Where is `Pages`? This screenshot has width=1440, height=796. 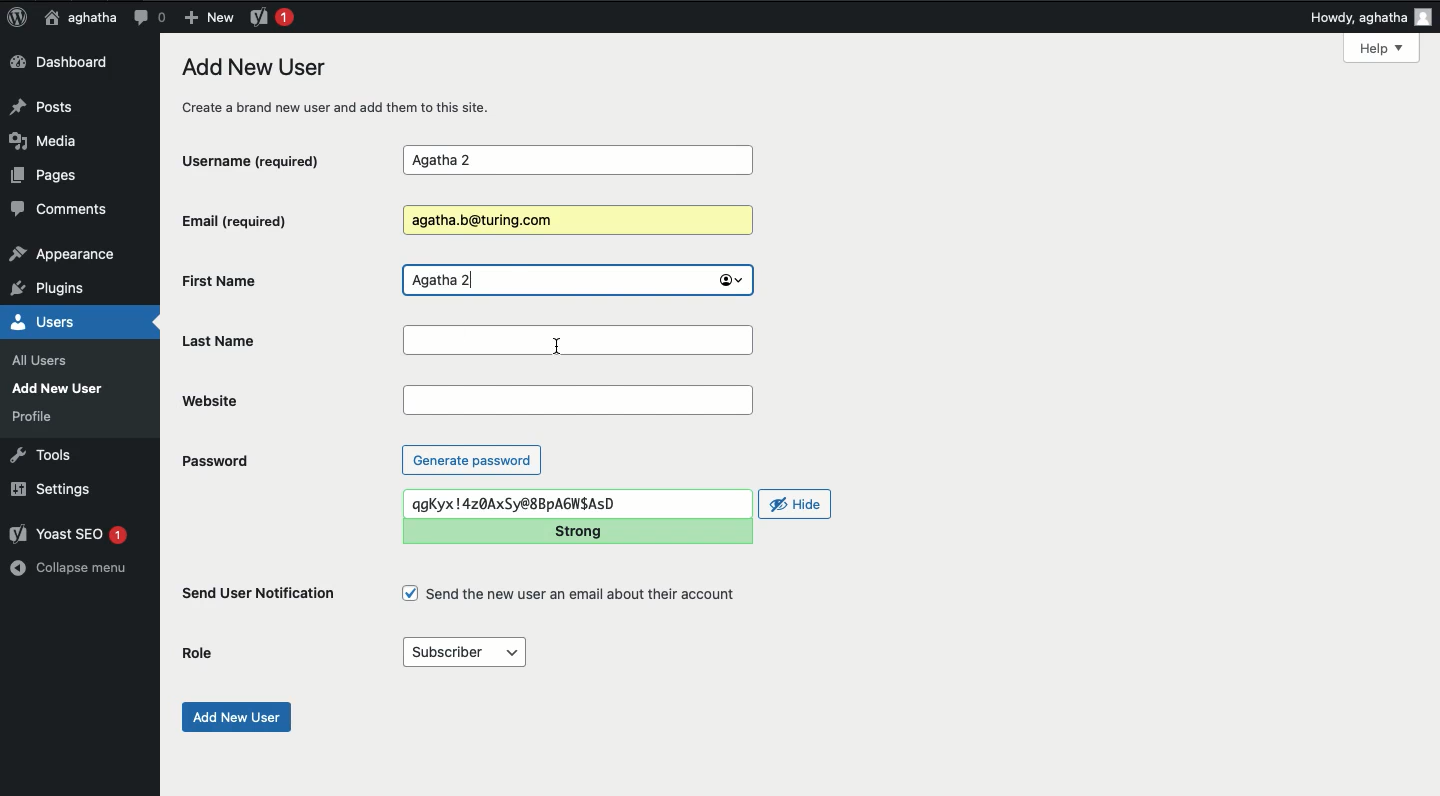
Pages is located at coordinates (50, 179).